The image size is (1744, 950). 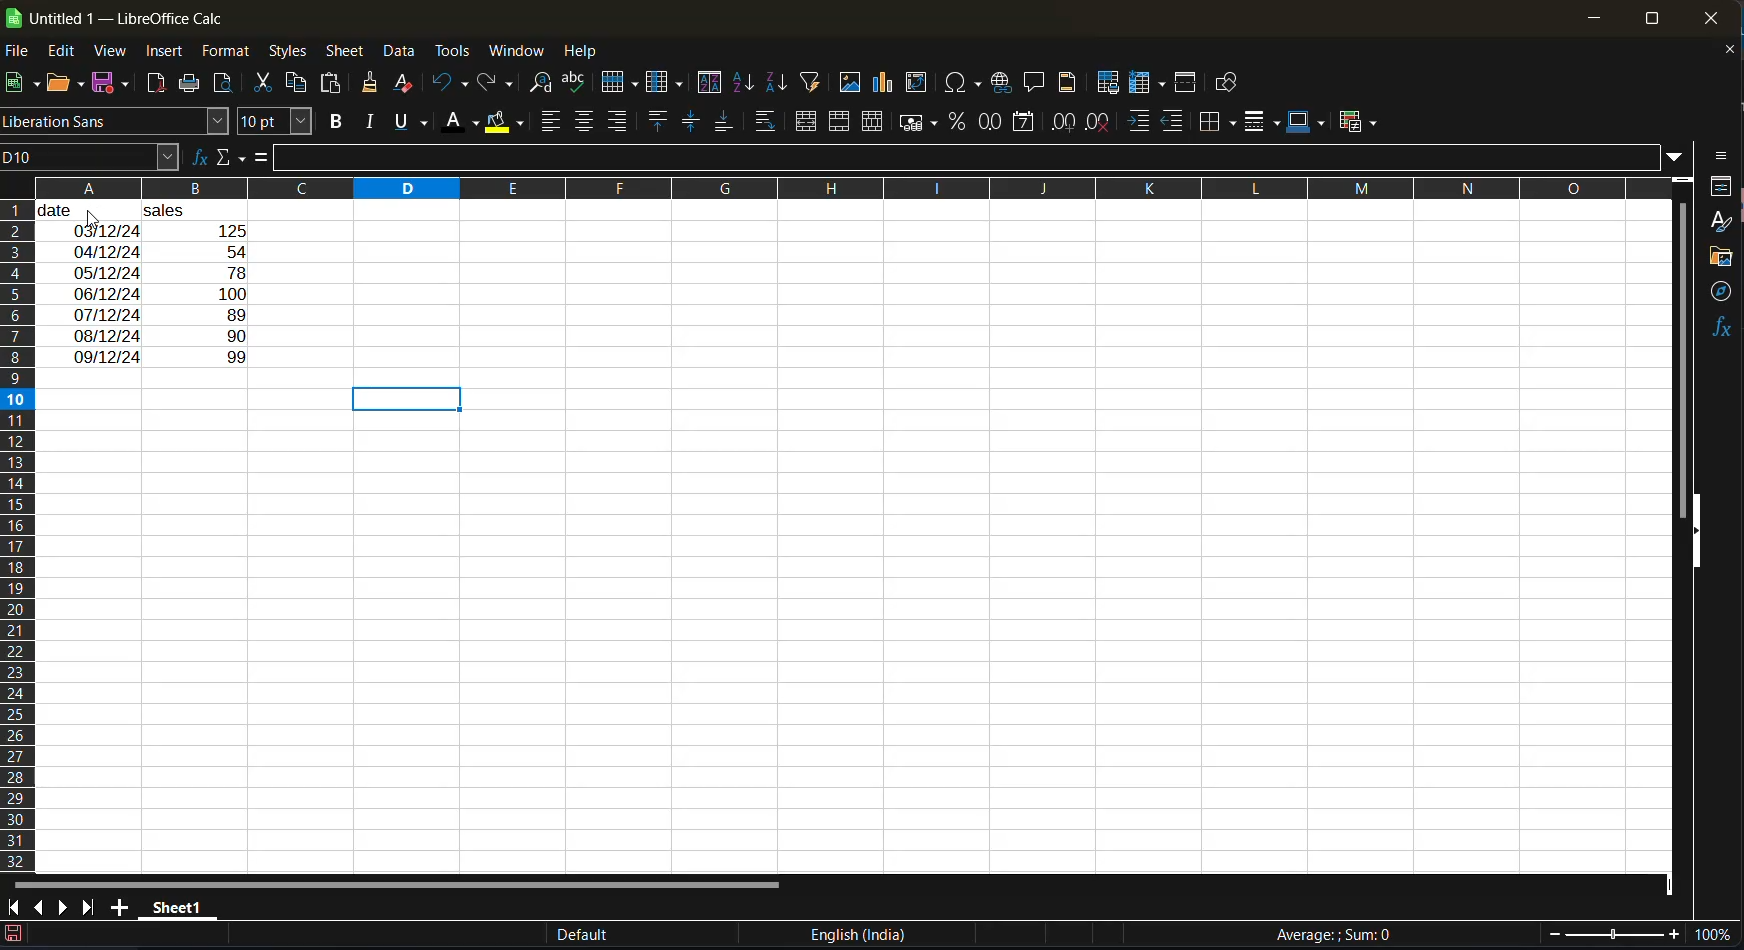 I want to click on styles, so click(x=289, y=53).